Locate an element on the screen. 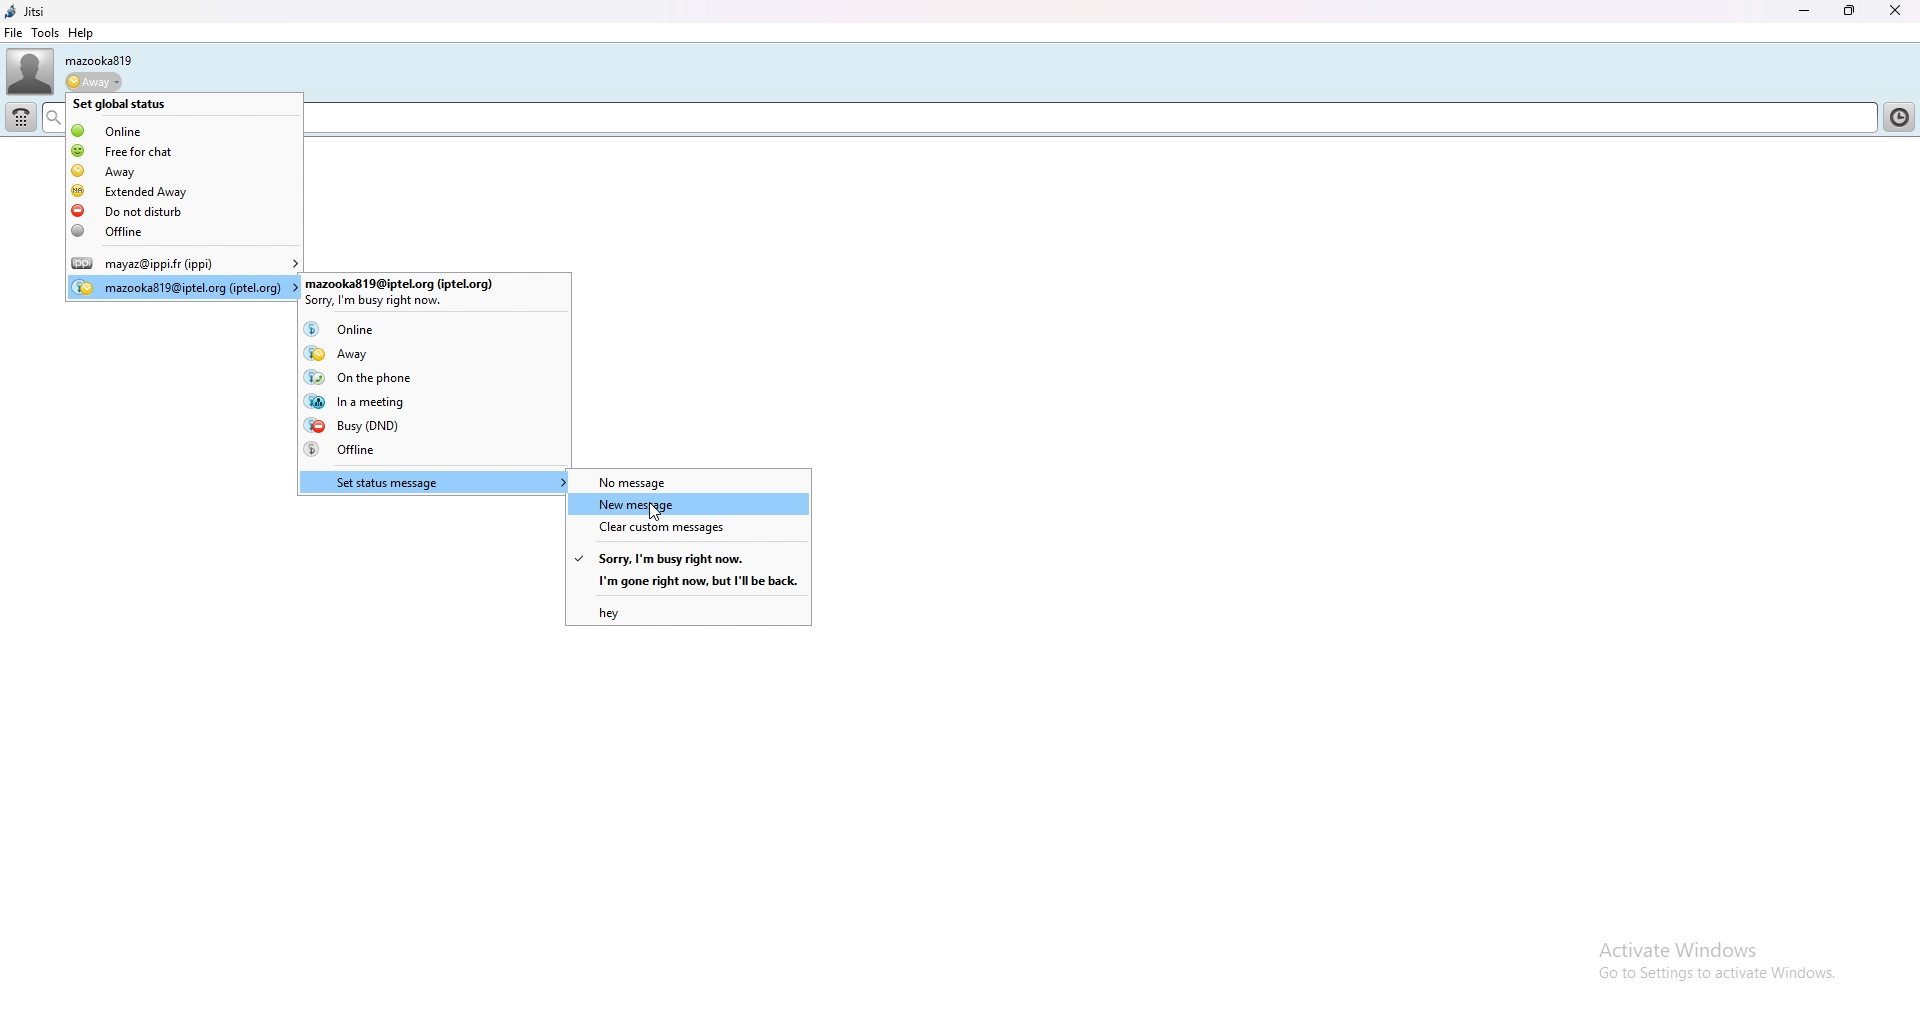  username is located at coordinates (98, 60).